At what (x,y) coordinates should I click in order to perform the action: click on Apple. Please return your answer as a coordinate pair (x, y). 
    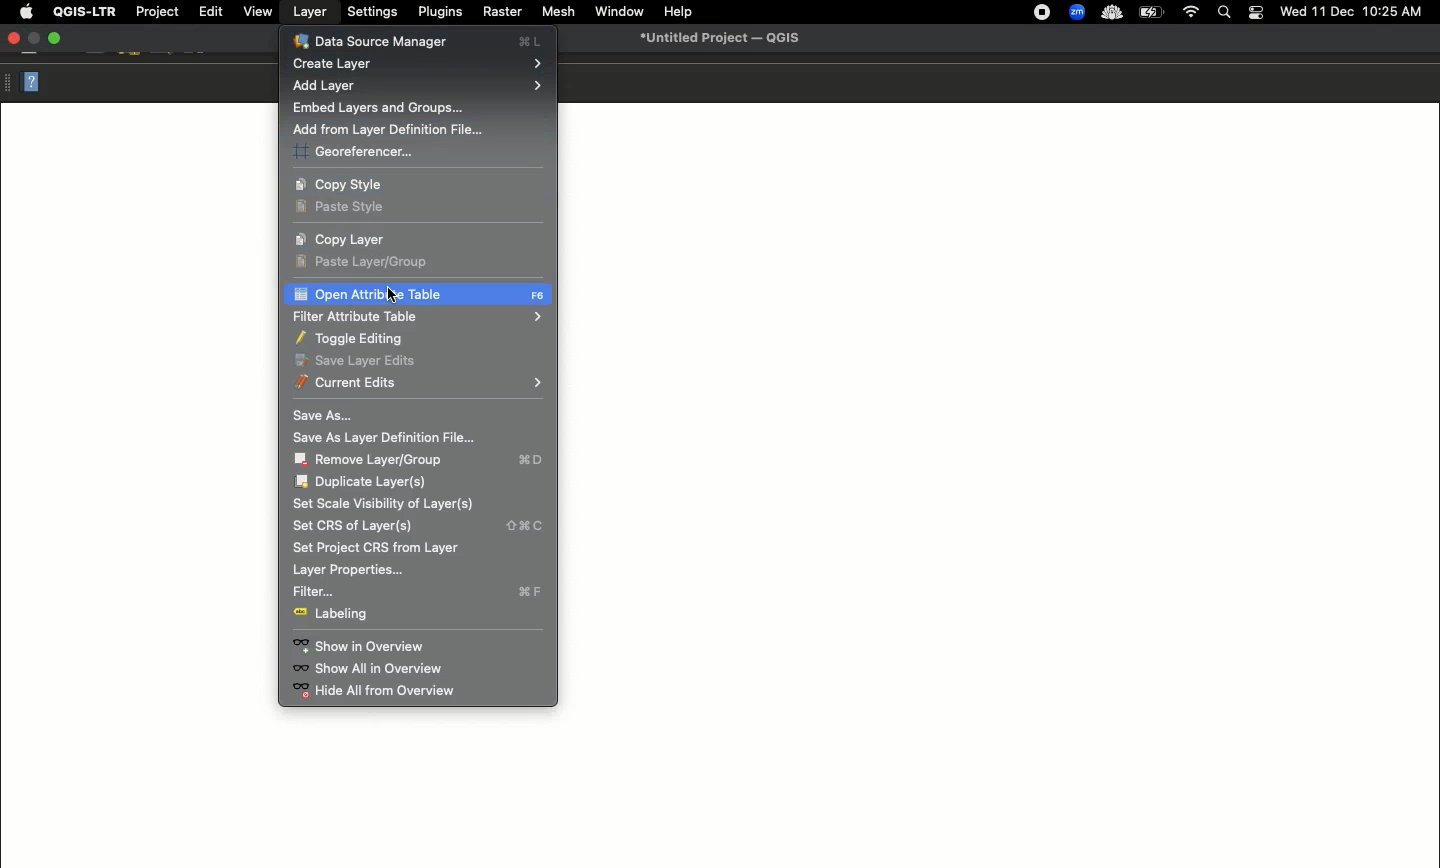
    Looking at the image, I should click on (23, 13).